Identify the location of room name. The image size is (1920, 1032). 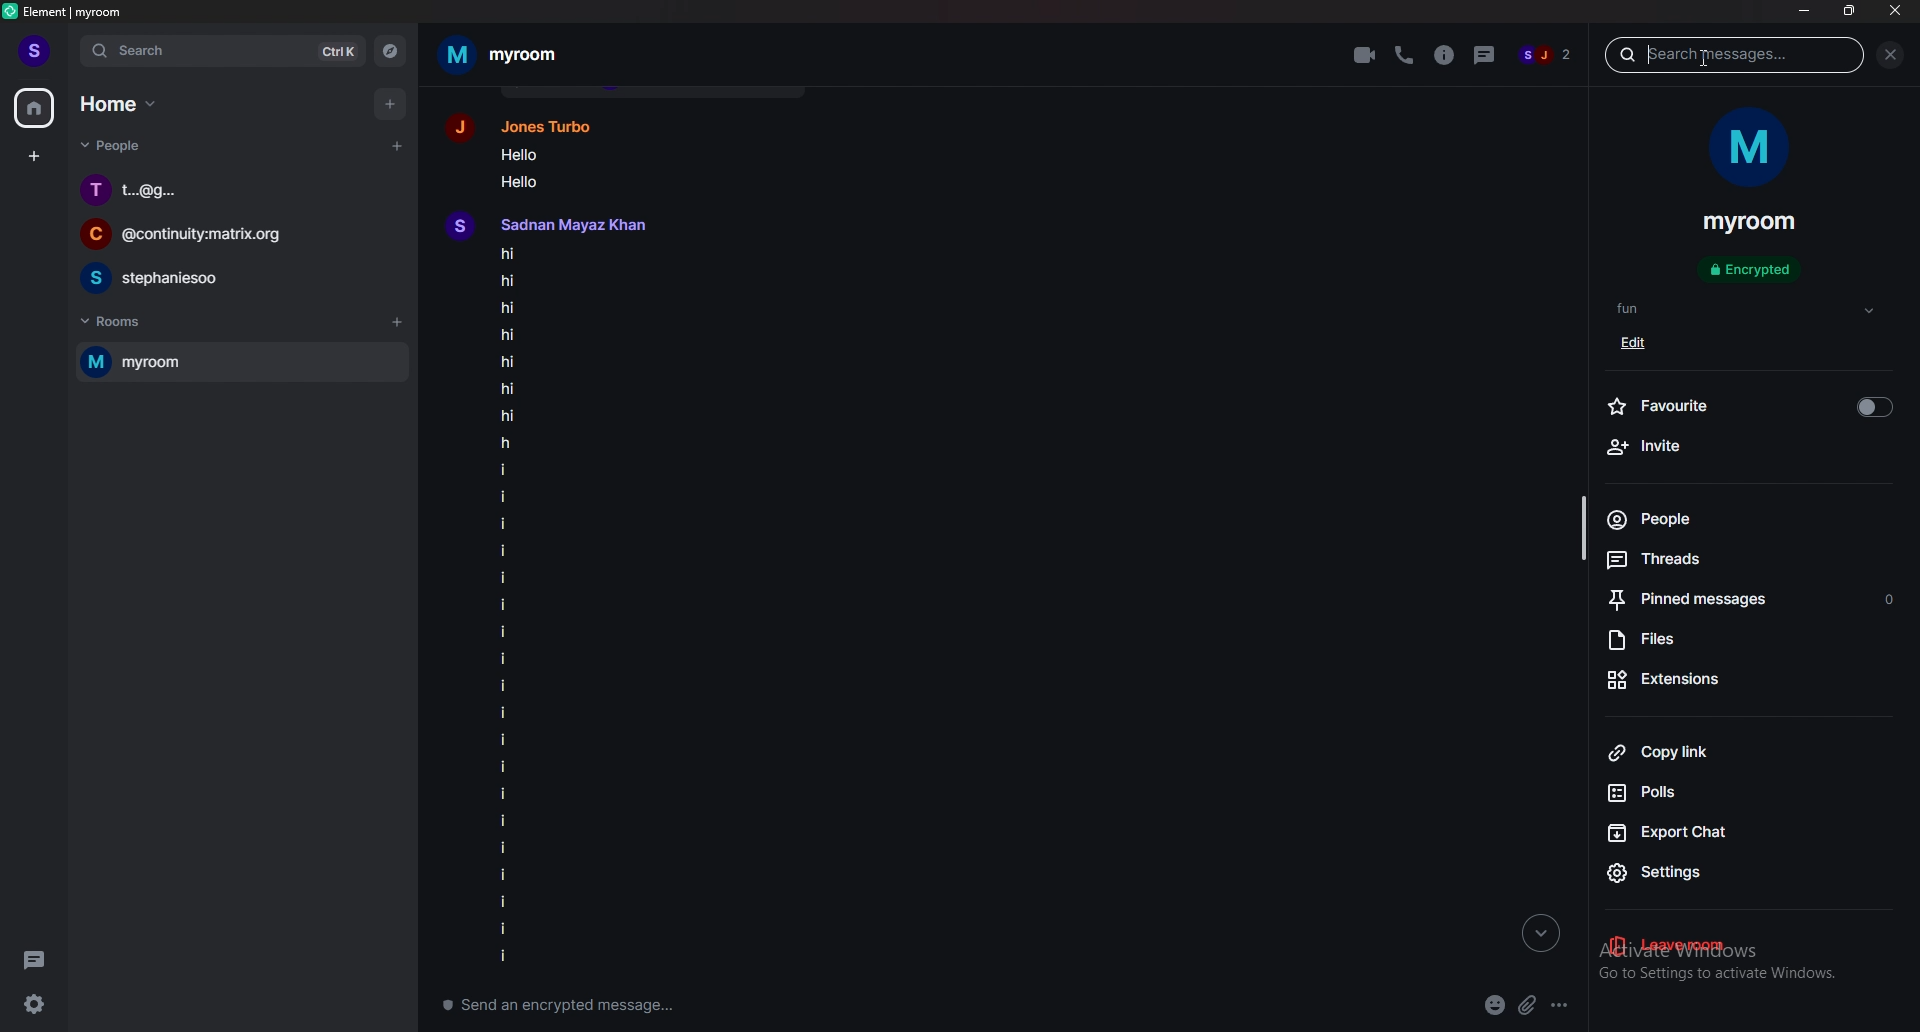
(505, 54).